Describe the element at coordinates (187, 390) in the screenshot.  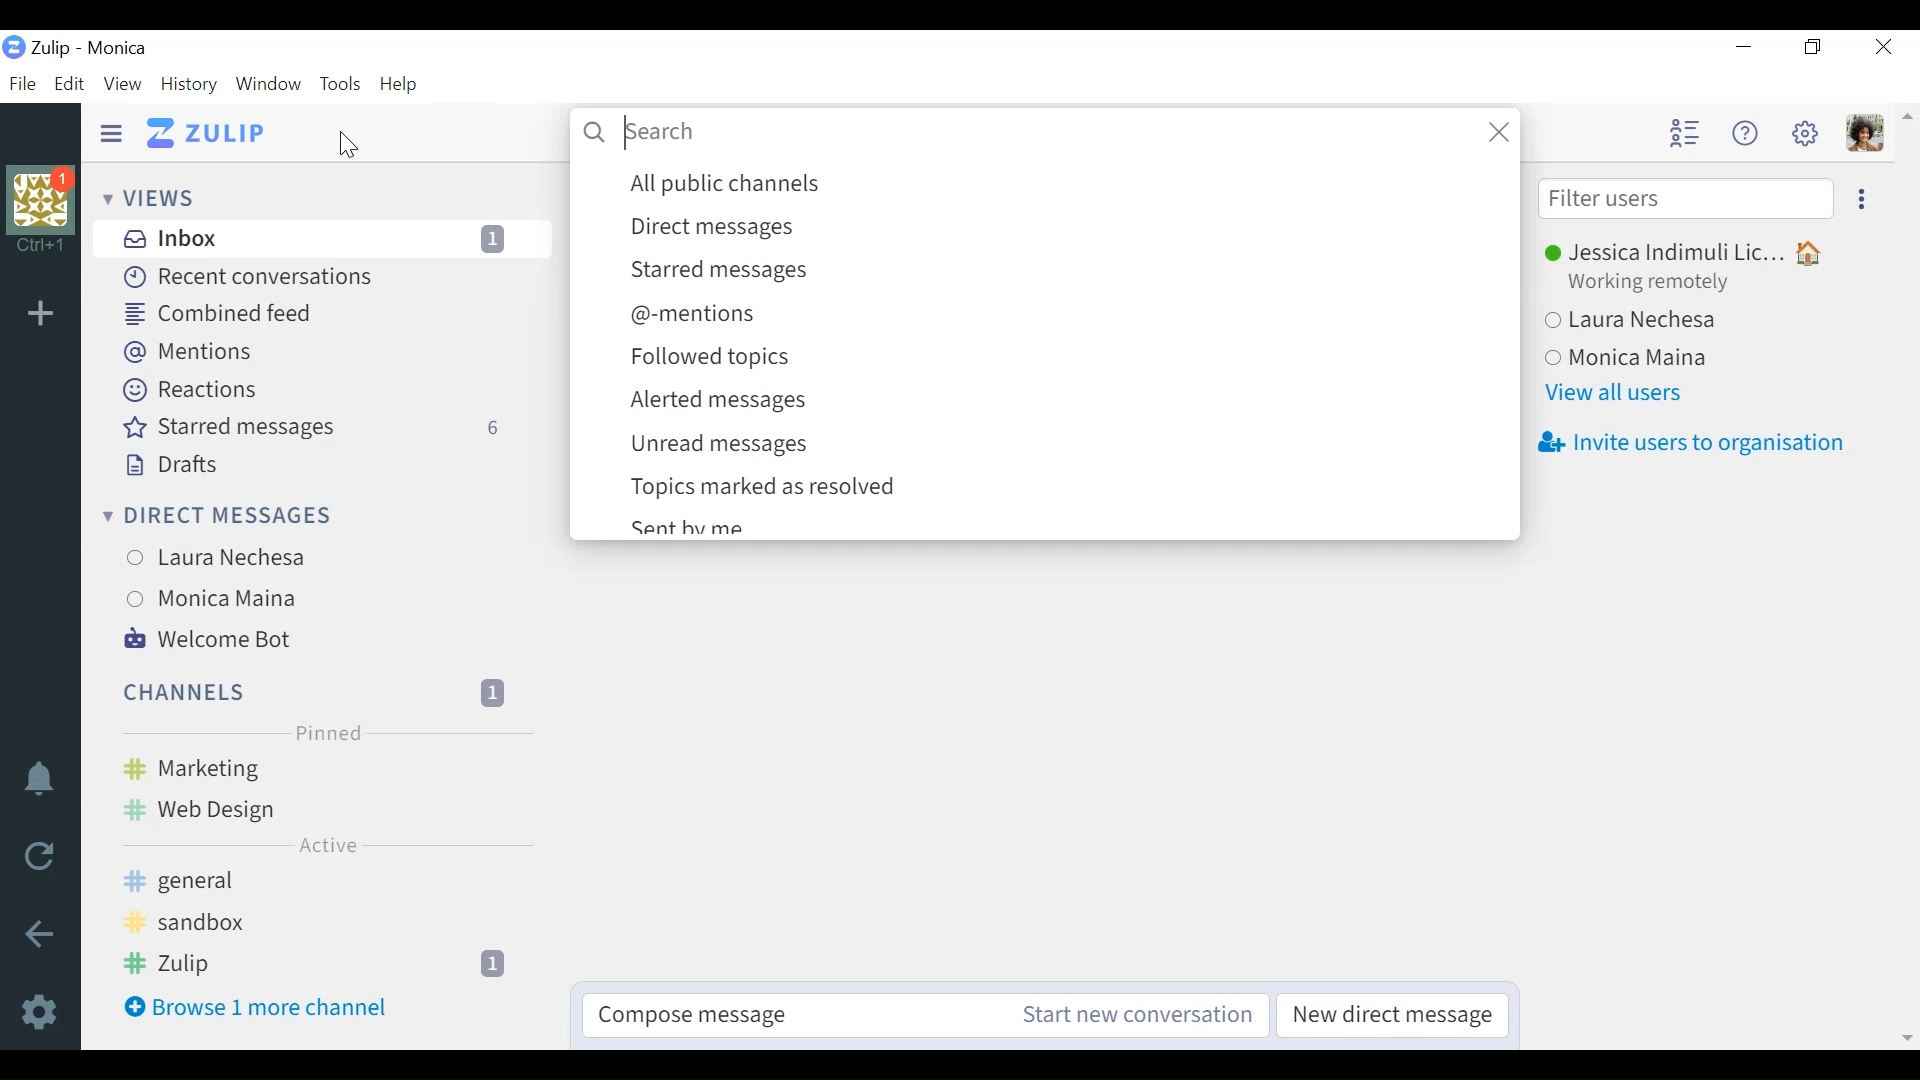
I see `Reactions` at that location.